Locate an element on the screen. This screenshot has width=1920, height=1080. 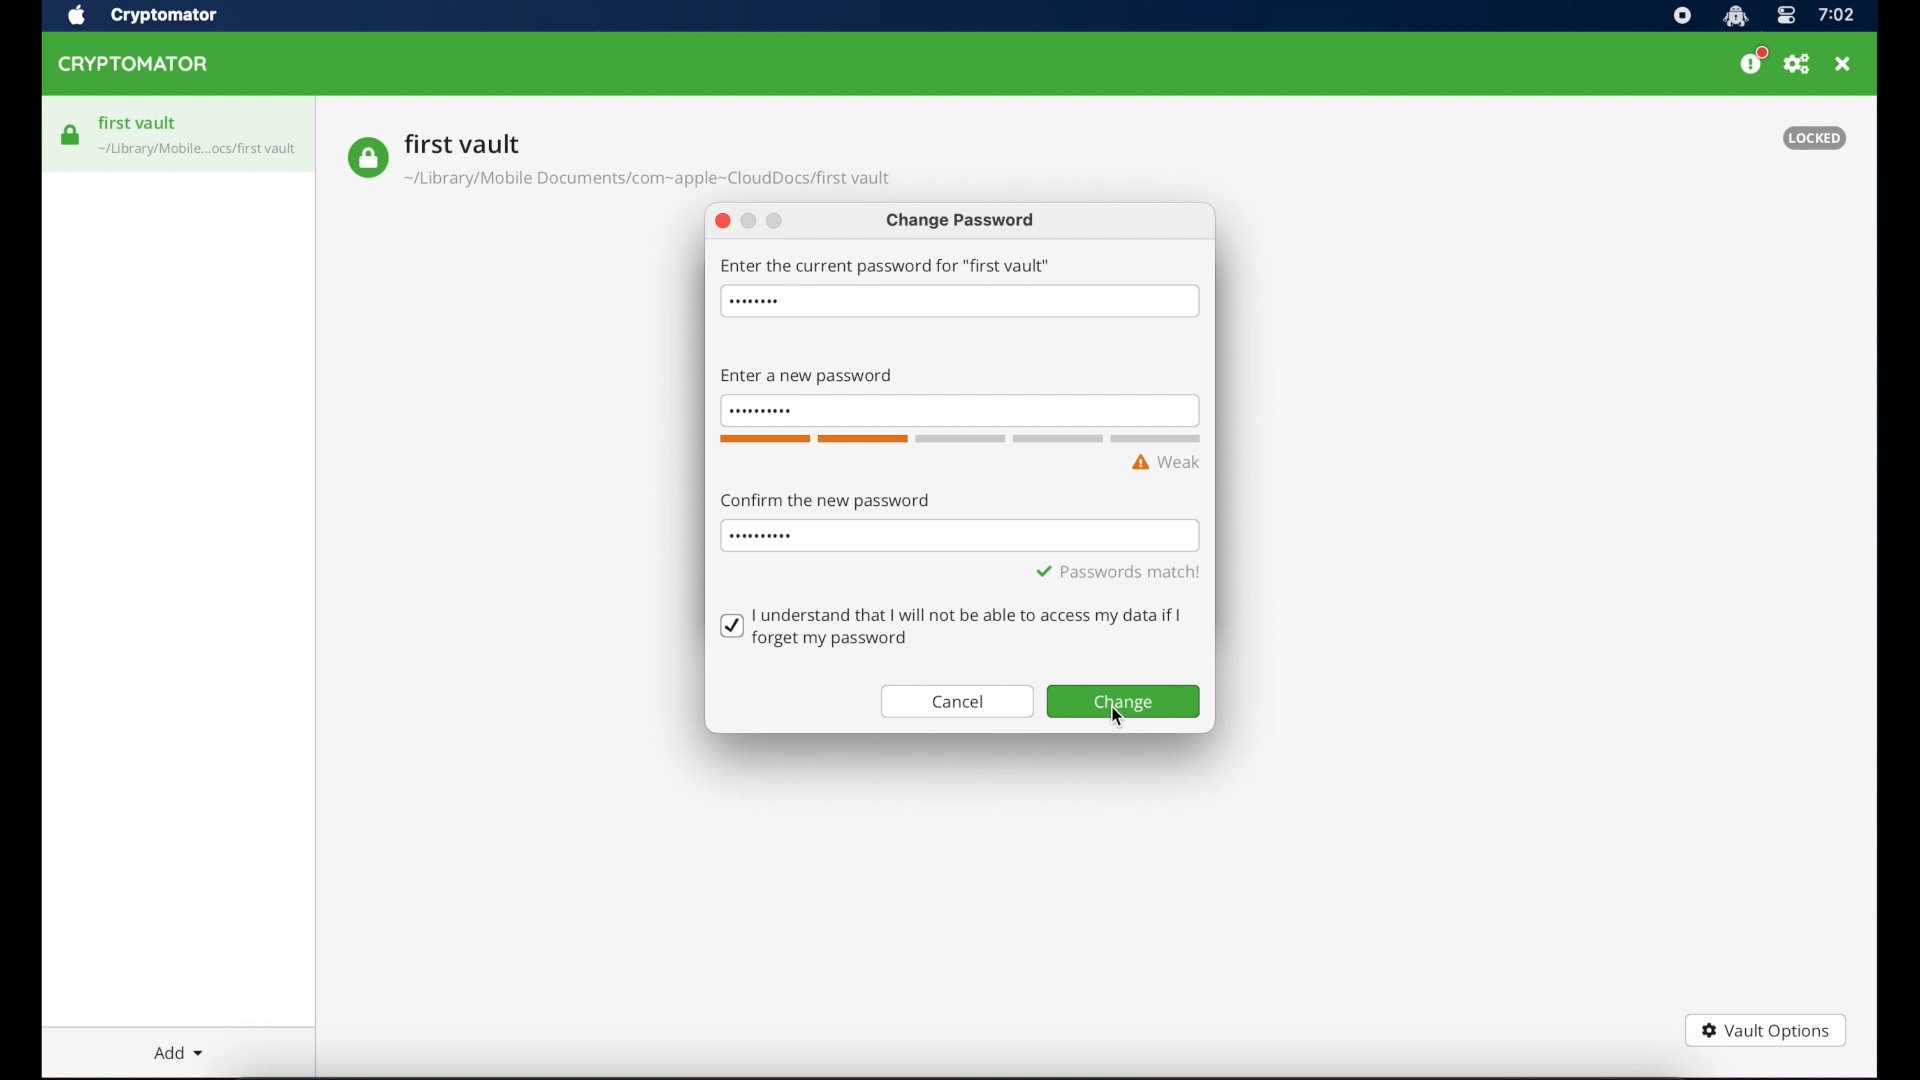
cancel is located at coordinates (957, 702).